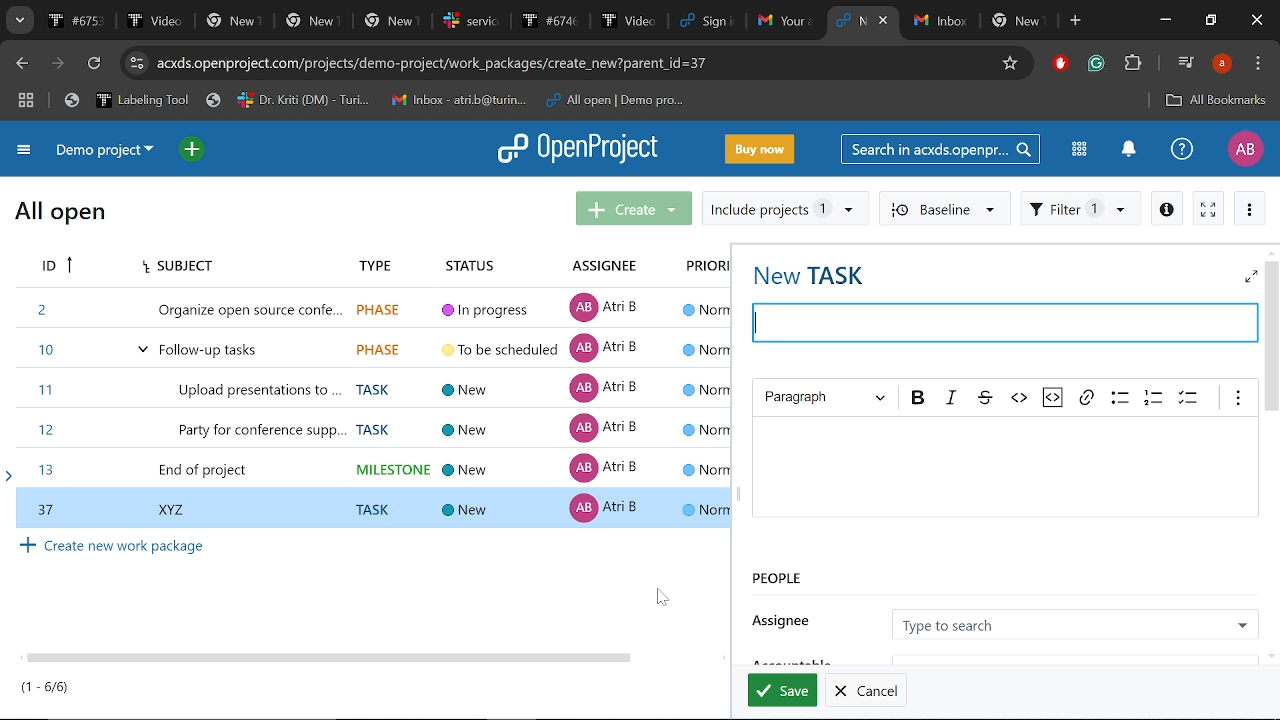 The width and height of the screenshot is (1280, 720). Describe the element at coordinates (885, 20) in the screenshot. I see `Close current  tab` at that location.